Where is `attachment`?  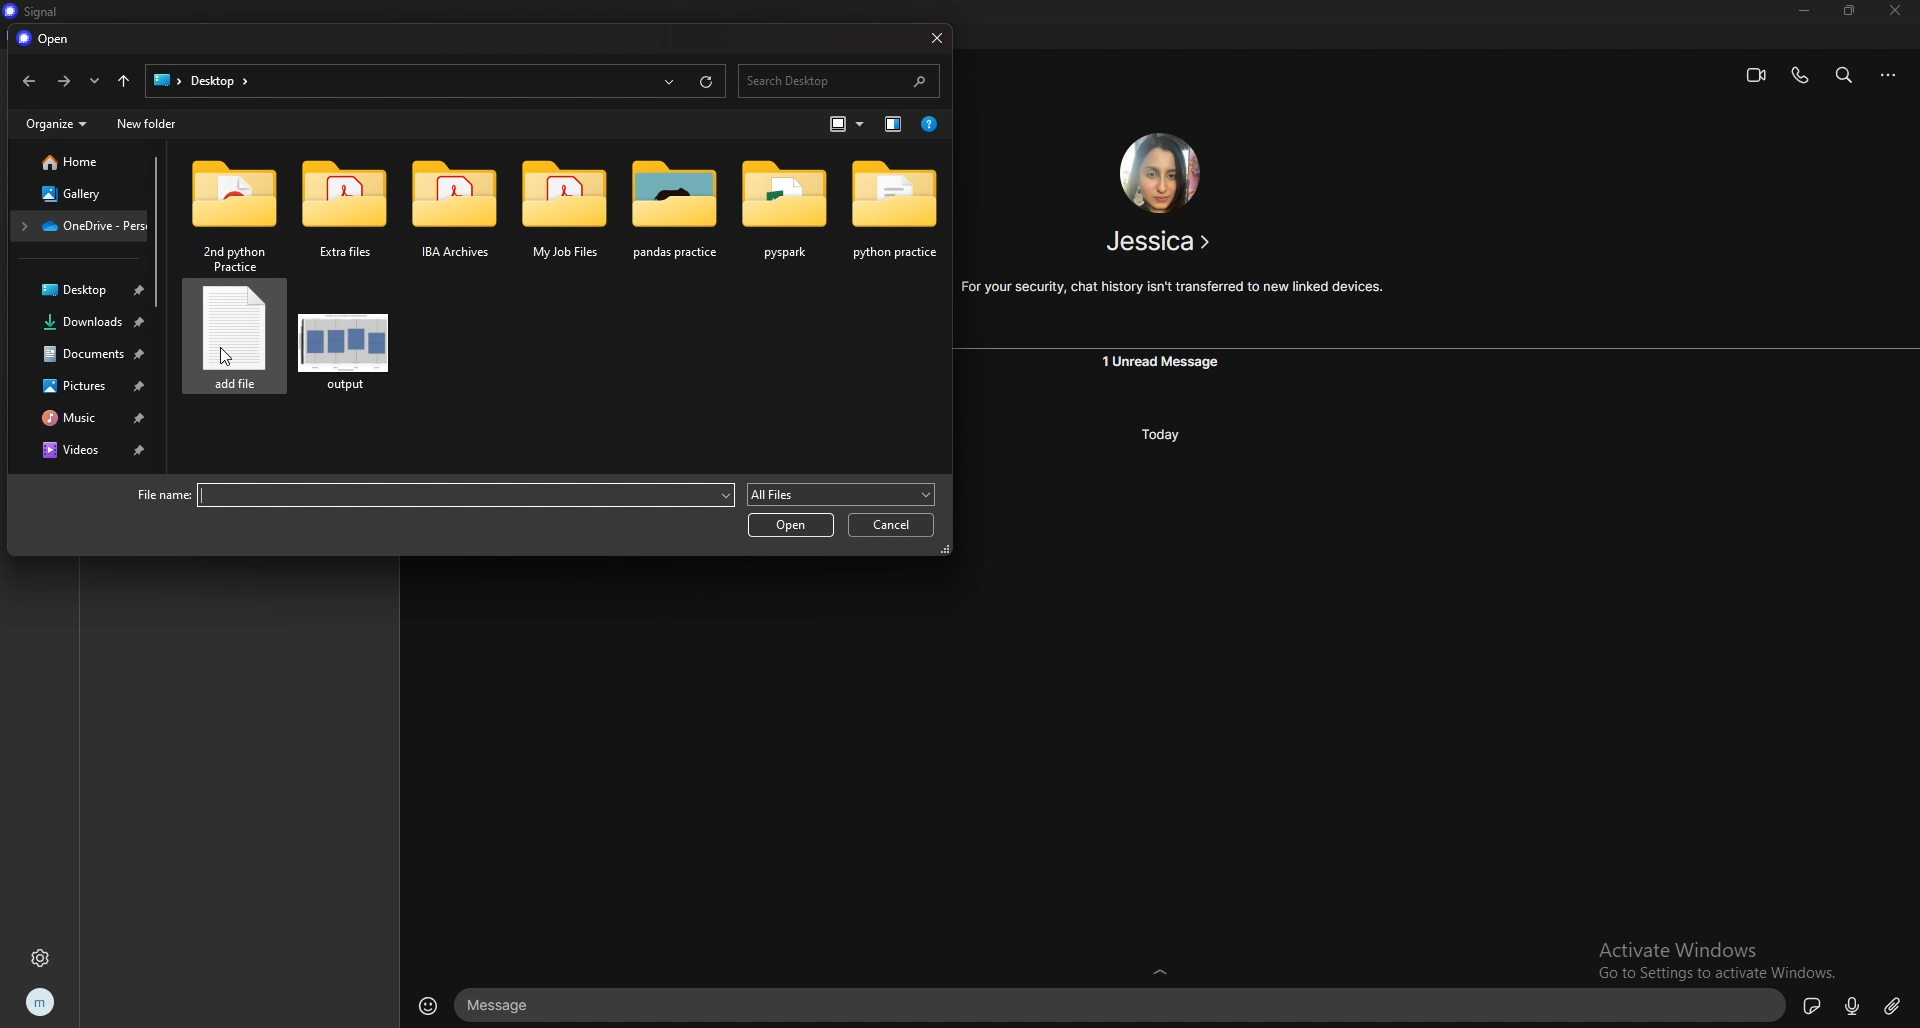 attachment is located at coordinates (1892, 1006).